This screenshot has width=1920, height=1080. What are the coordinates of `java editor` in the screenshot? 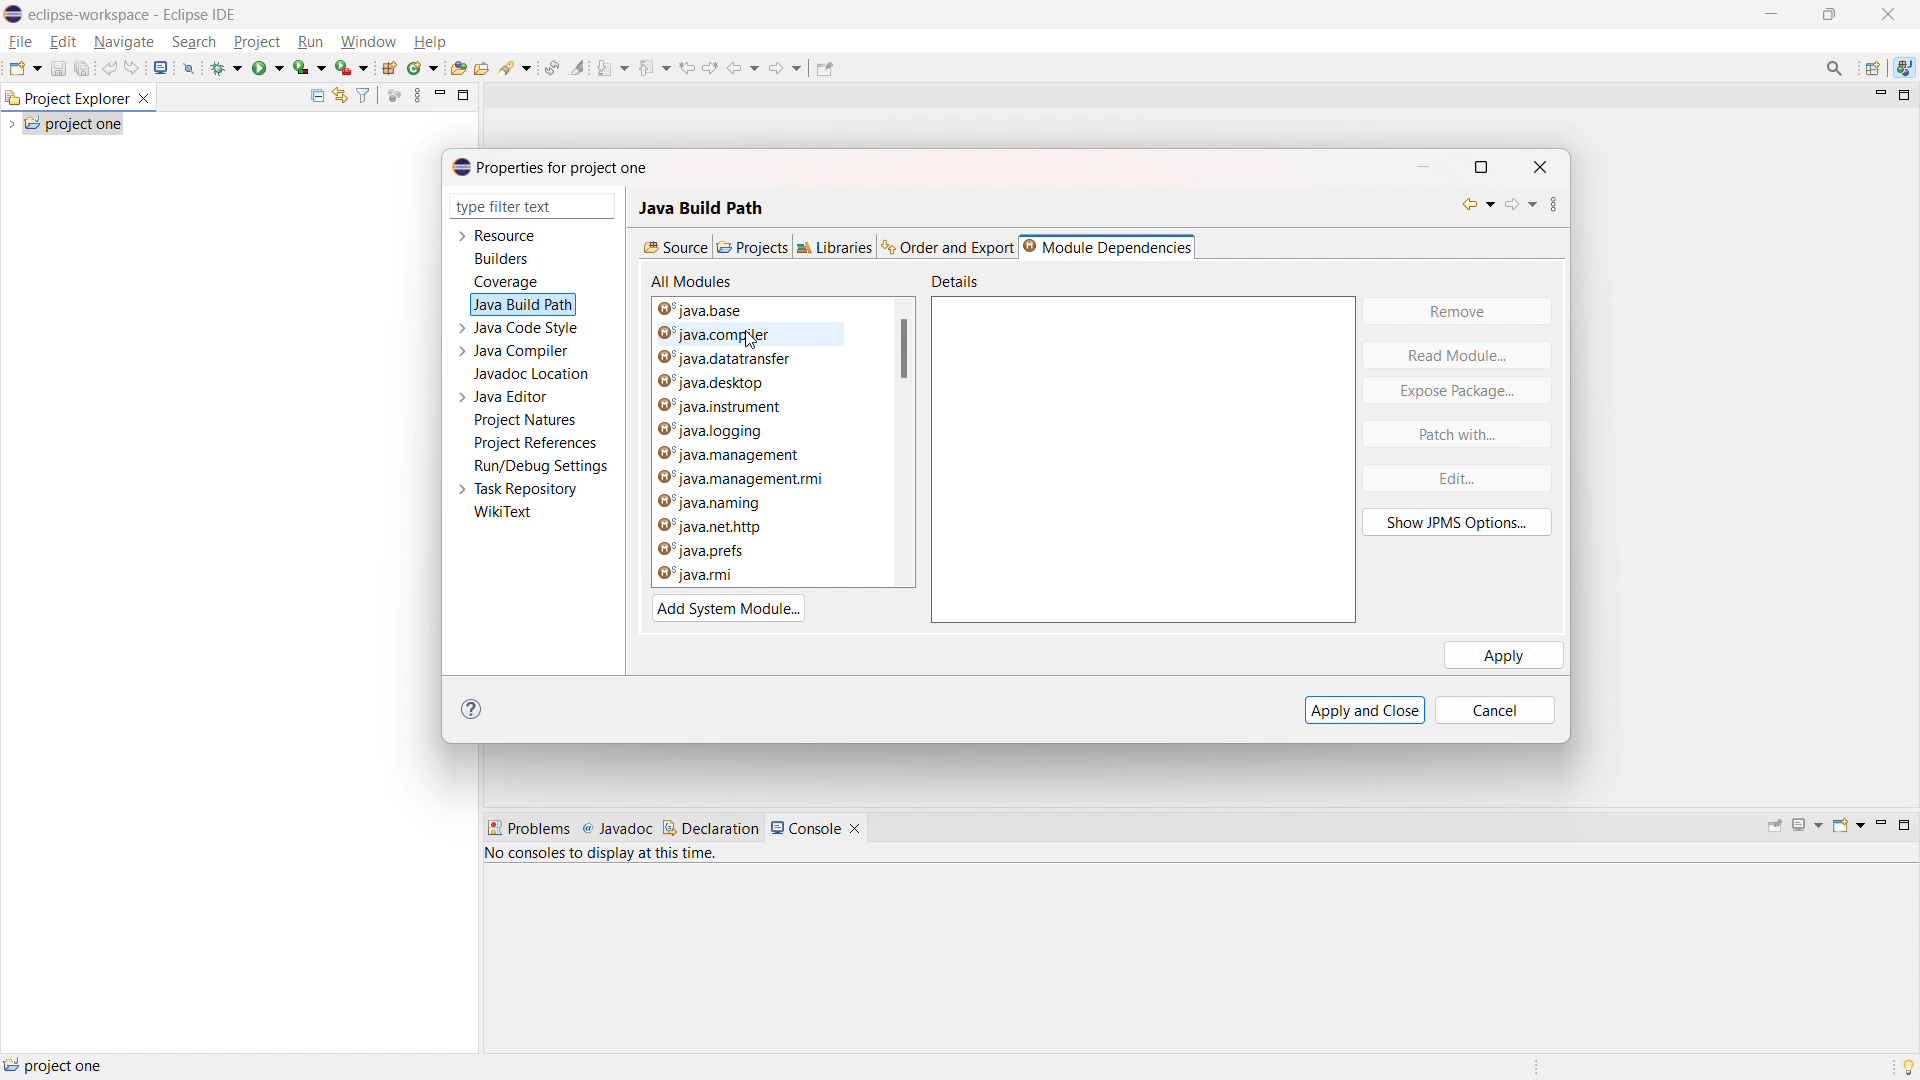 It's located at (512, 397).